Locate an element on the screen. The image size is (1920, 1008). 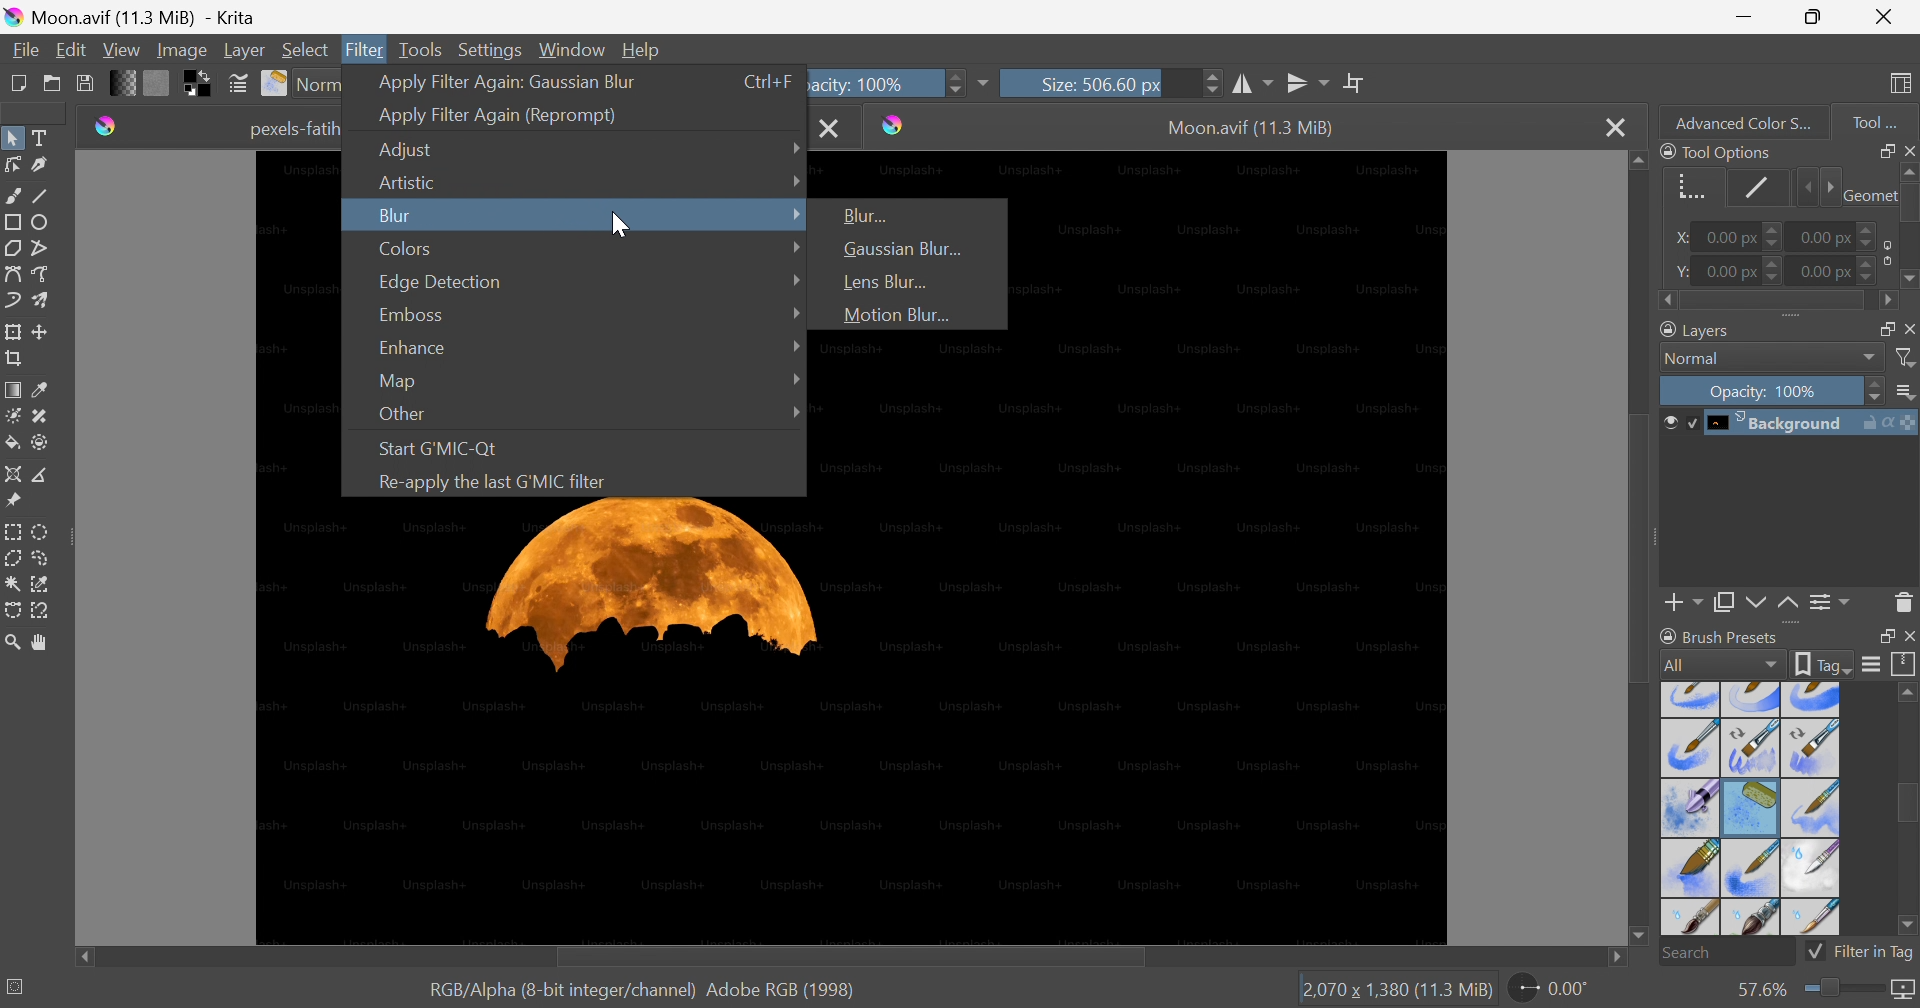
Blur is located at coordinates (396, 215).